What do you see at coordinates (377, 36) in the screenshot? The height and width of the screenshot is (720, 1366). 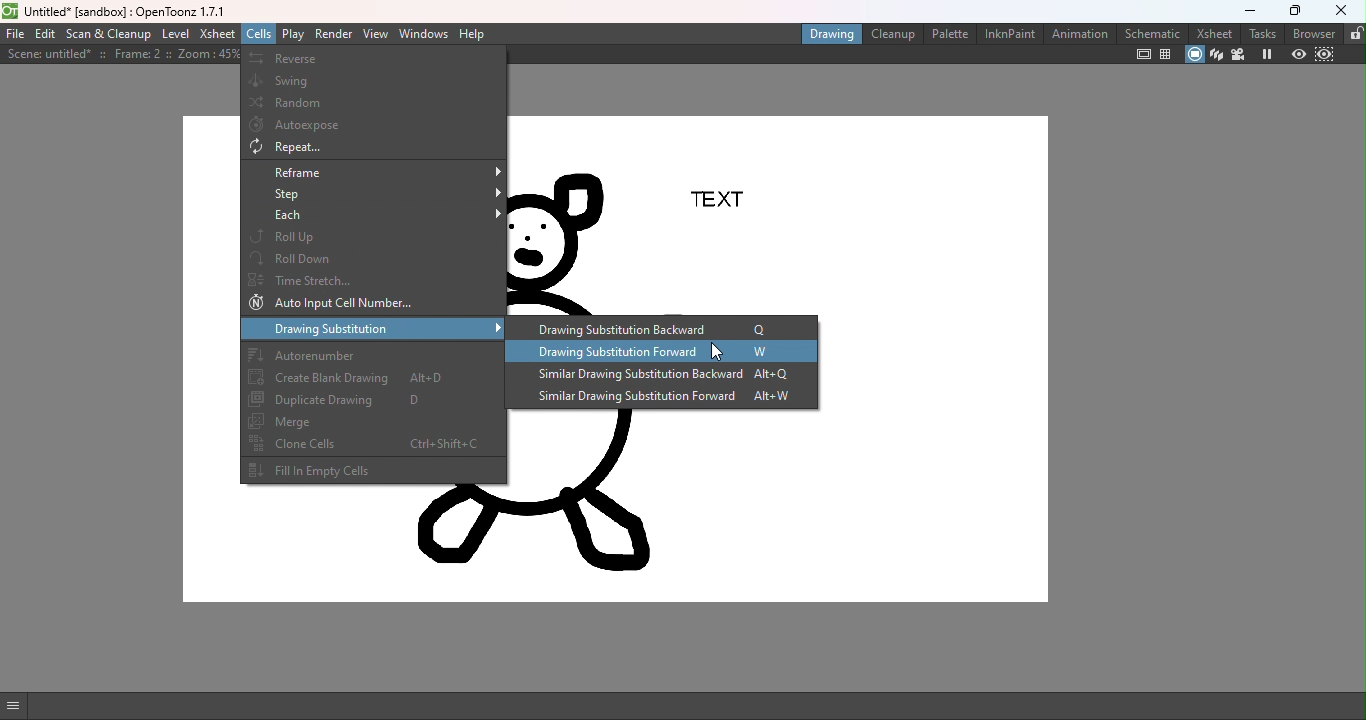 I see `View` at bounding box center [377, 36].